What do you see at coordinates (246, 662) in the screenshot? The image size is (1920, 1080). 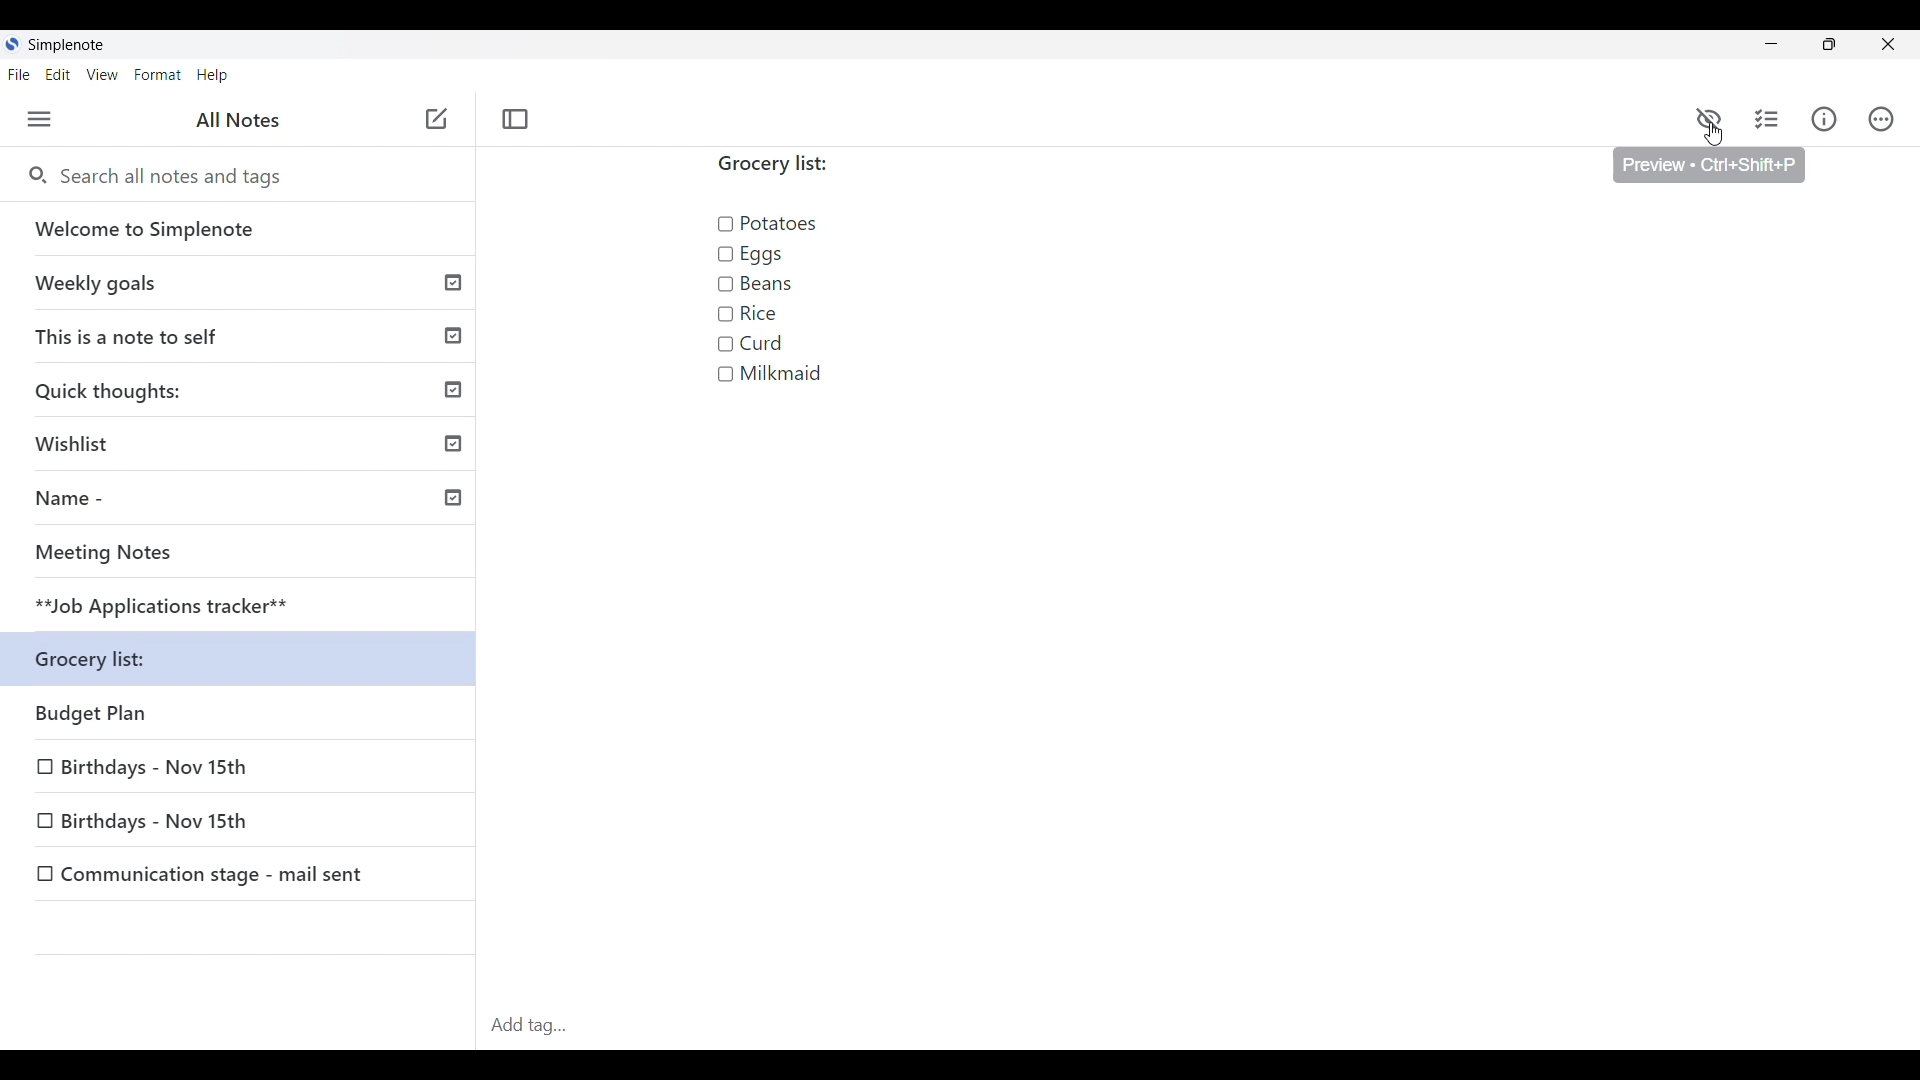 I see `**Grocery list:**` at bounding box center [246, 662].